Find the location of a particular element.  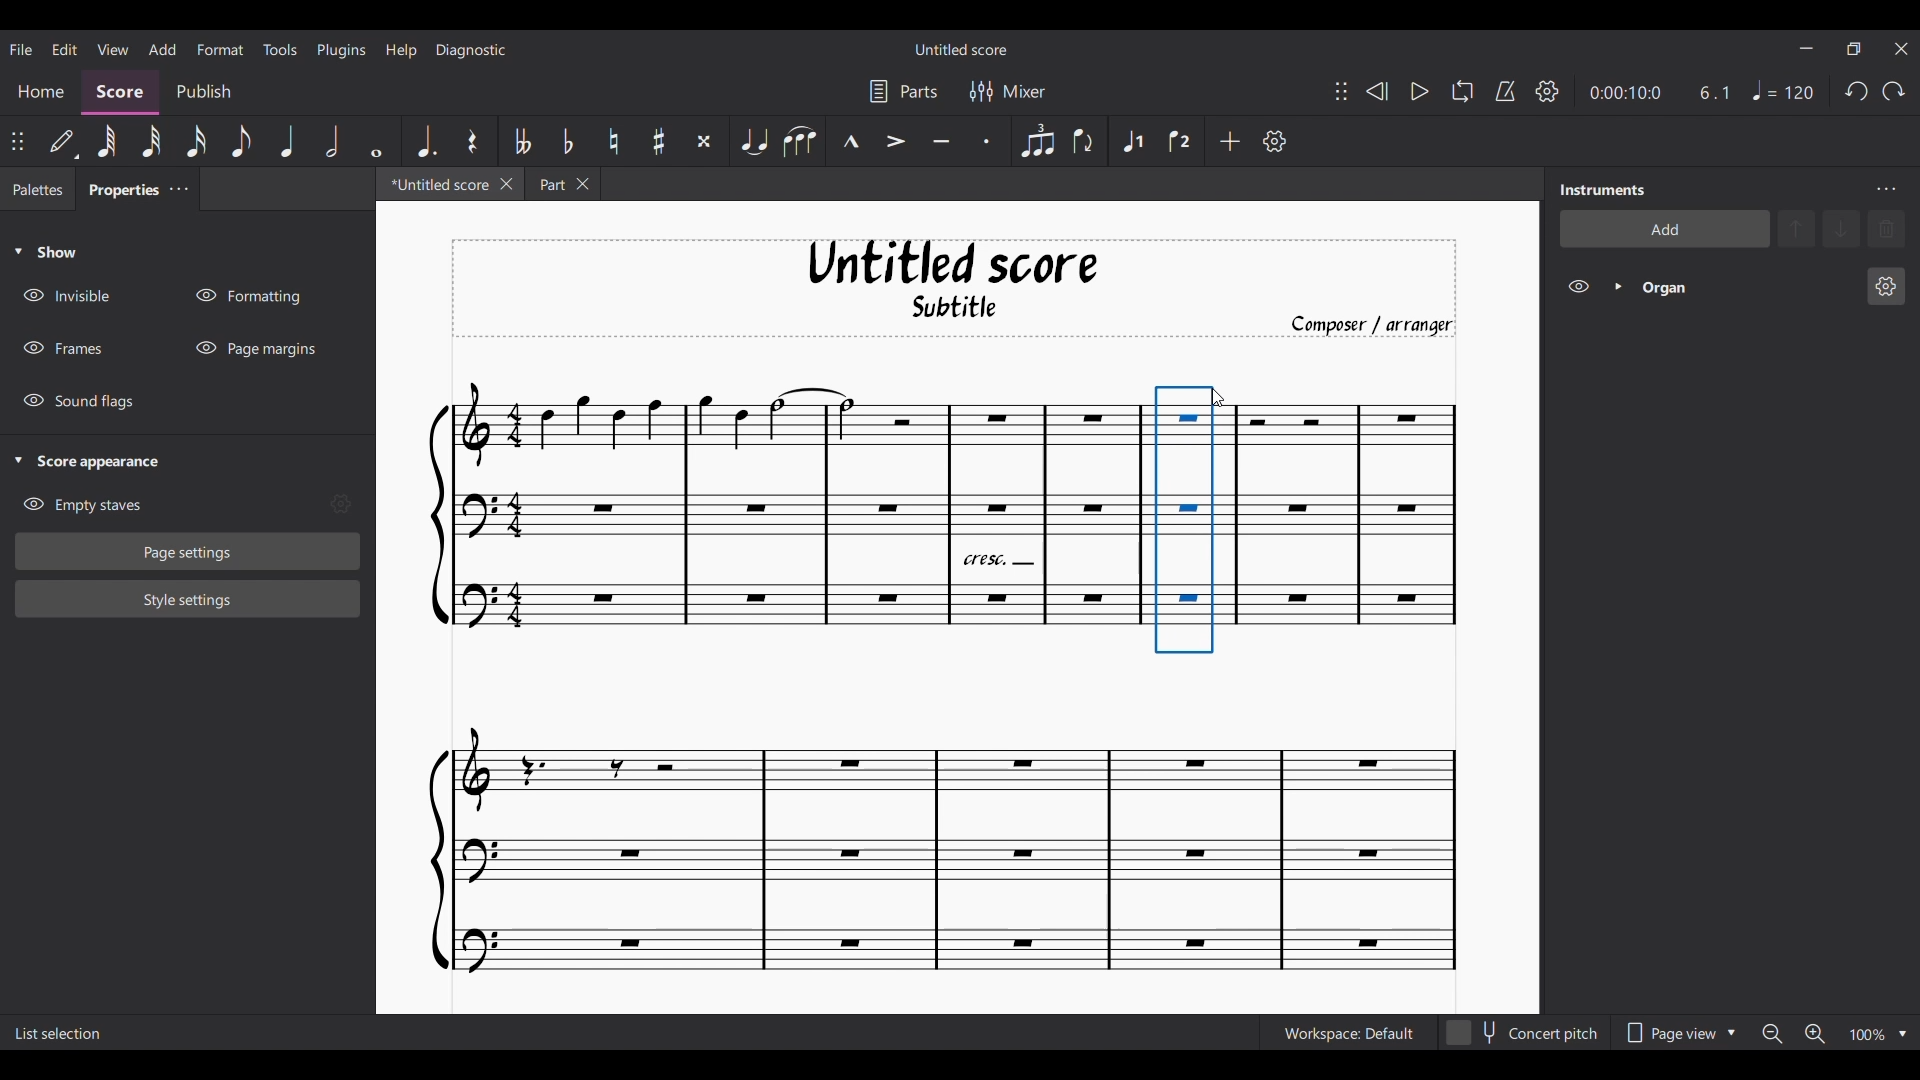

Hide Formatting  is located at coordinates (247, 296).